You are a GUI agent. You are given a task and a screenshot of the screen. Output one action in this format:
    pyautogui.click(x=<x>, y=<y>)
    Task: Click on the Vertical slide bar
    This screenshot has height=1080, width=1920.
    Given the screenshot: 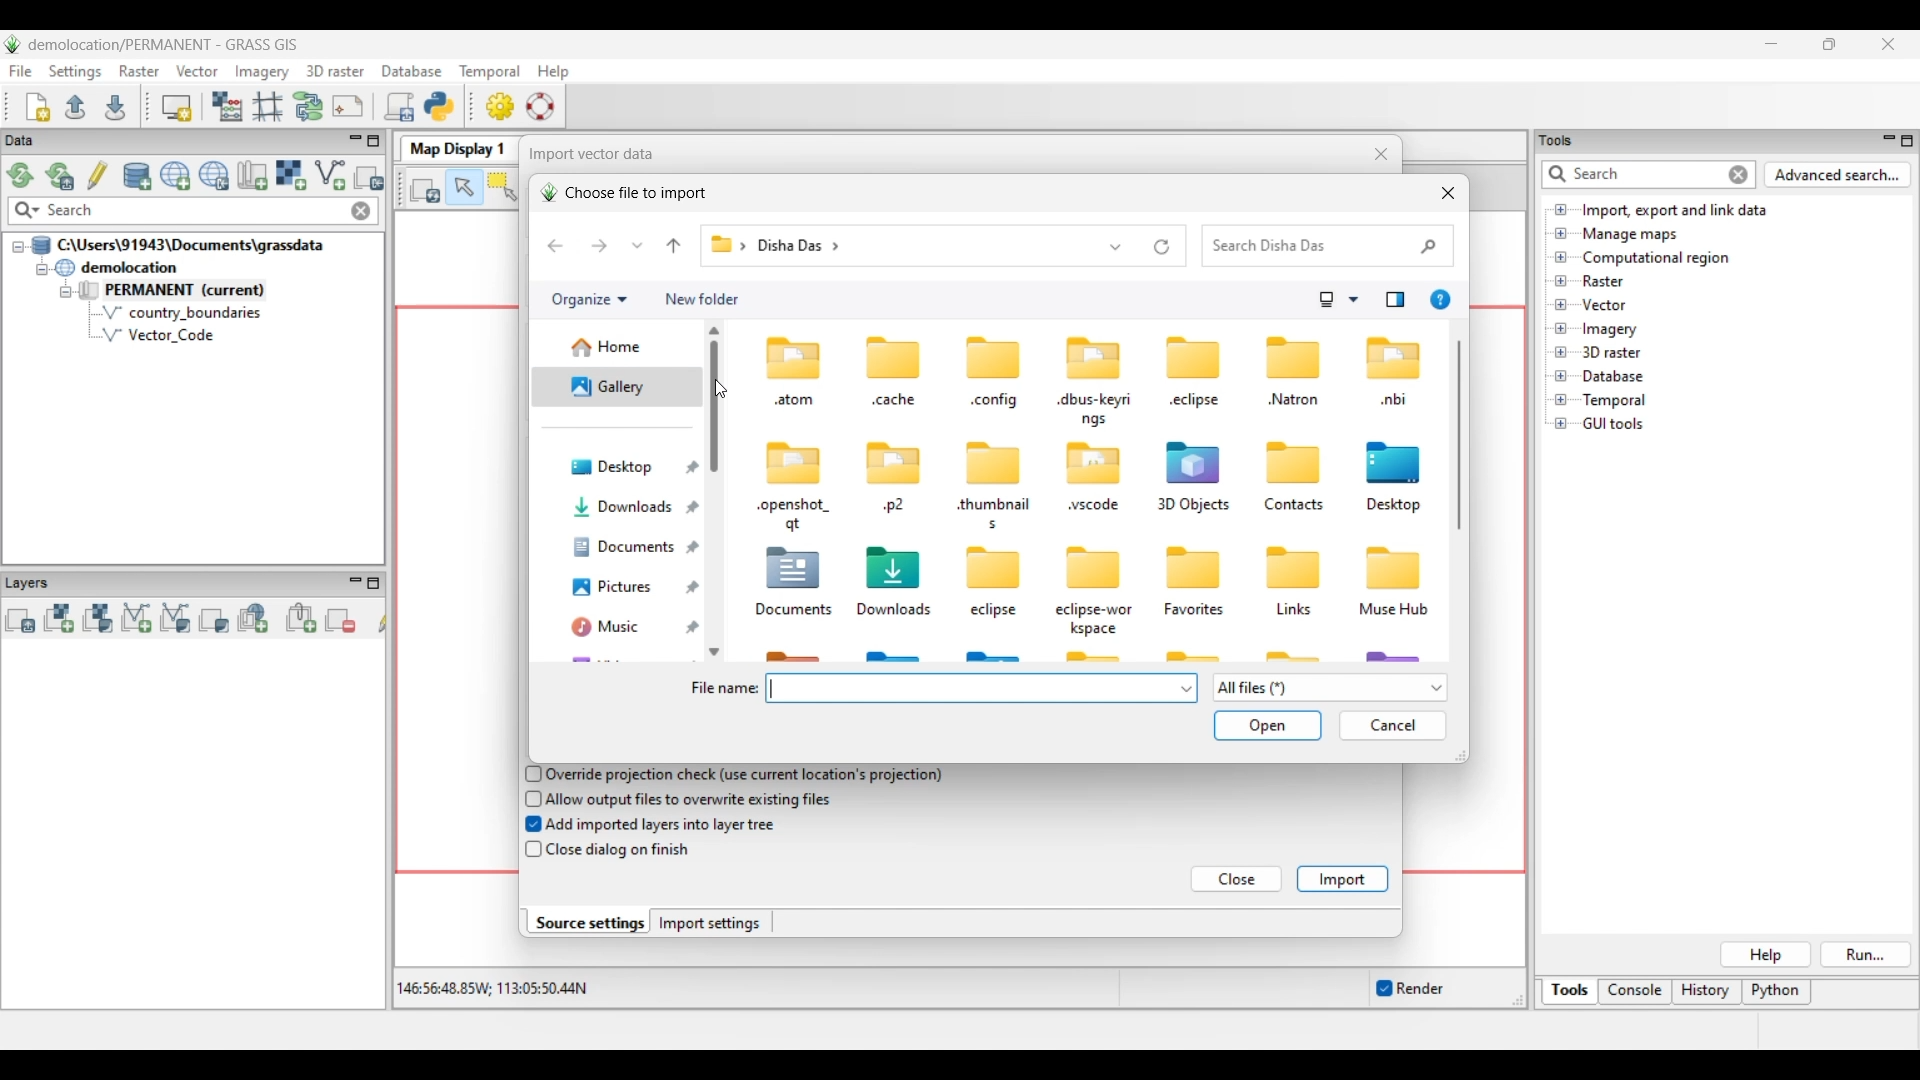 What is the action you would take?
    pyautogui.click(x=714, y=406)
    